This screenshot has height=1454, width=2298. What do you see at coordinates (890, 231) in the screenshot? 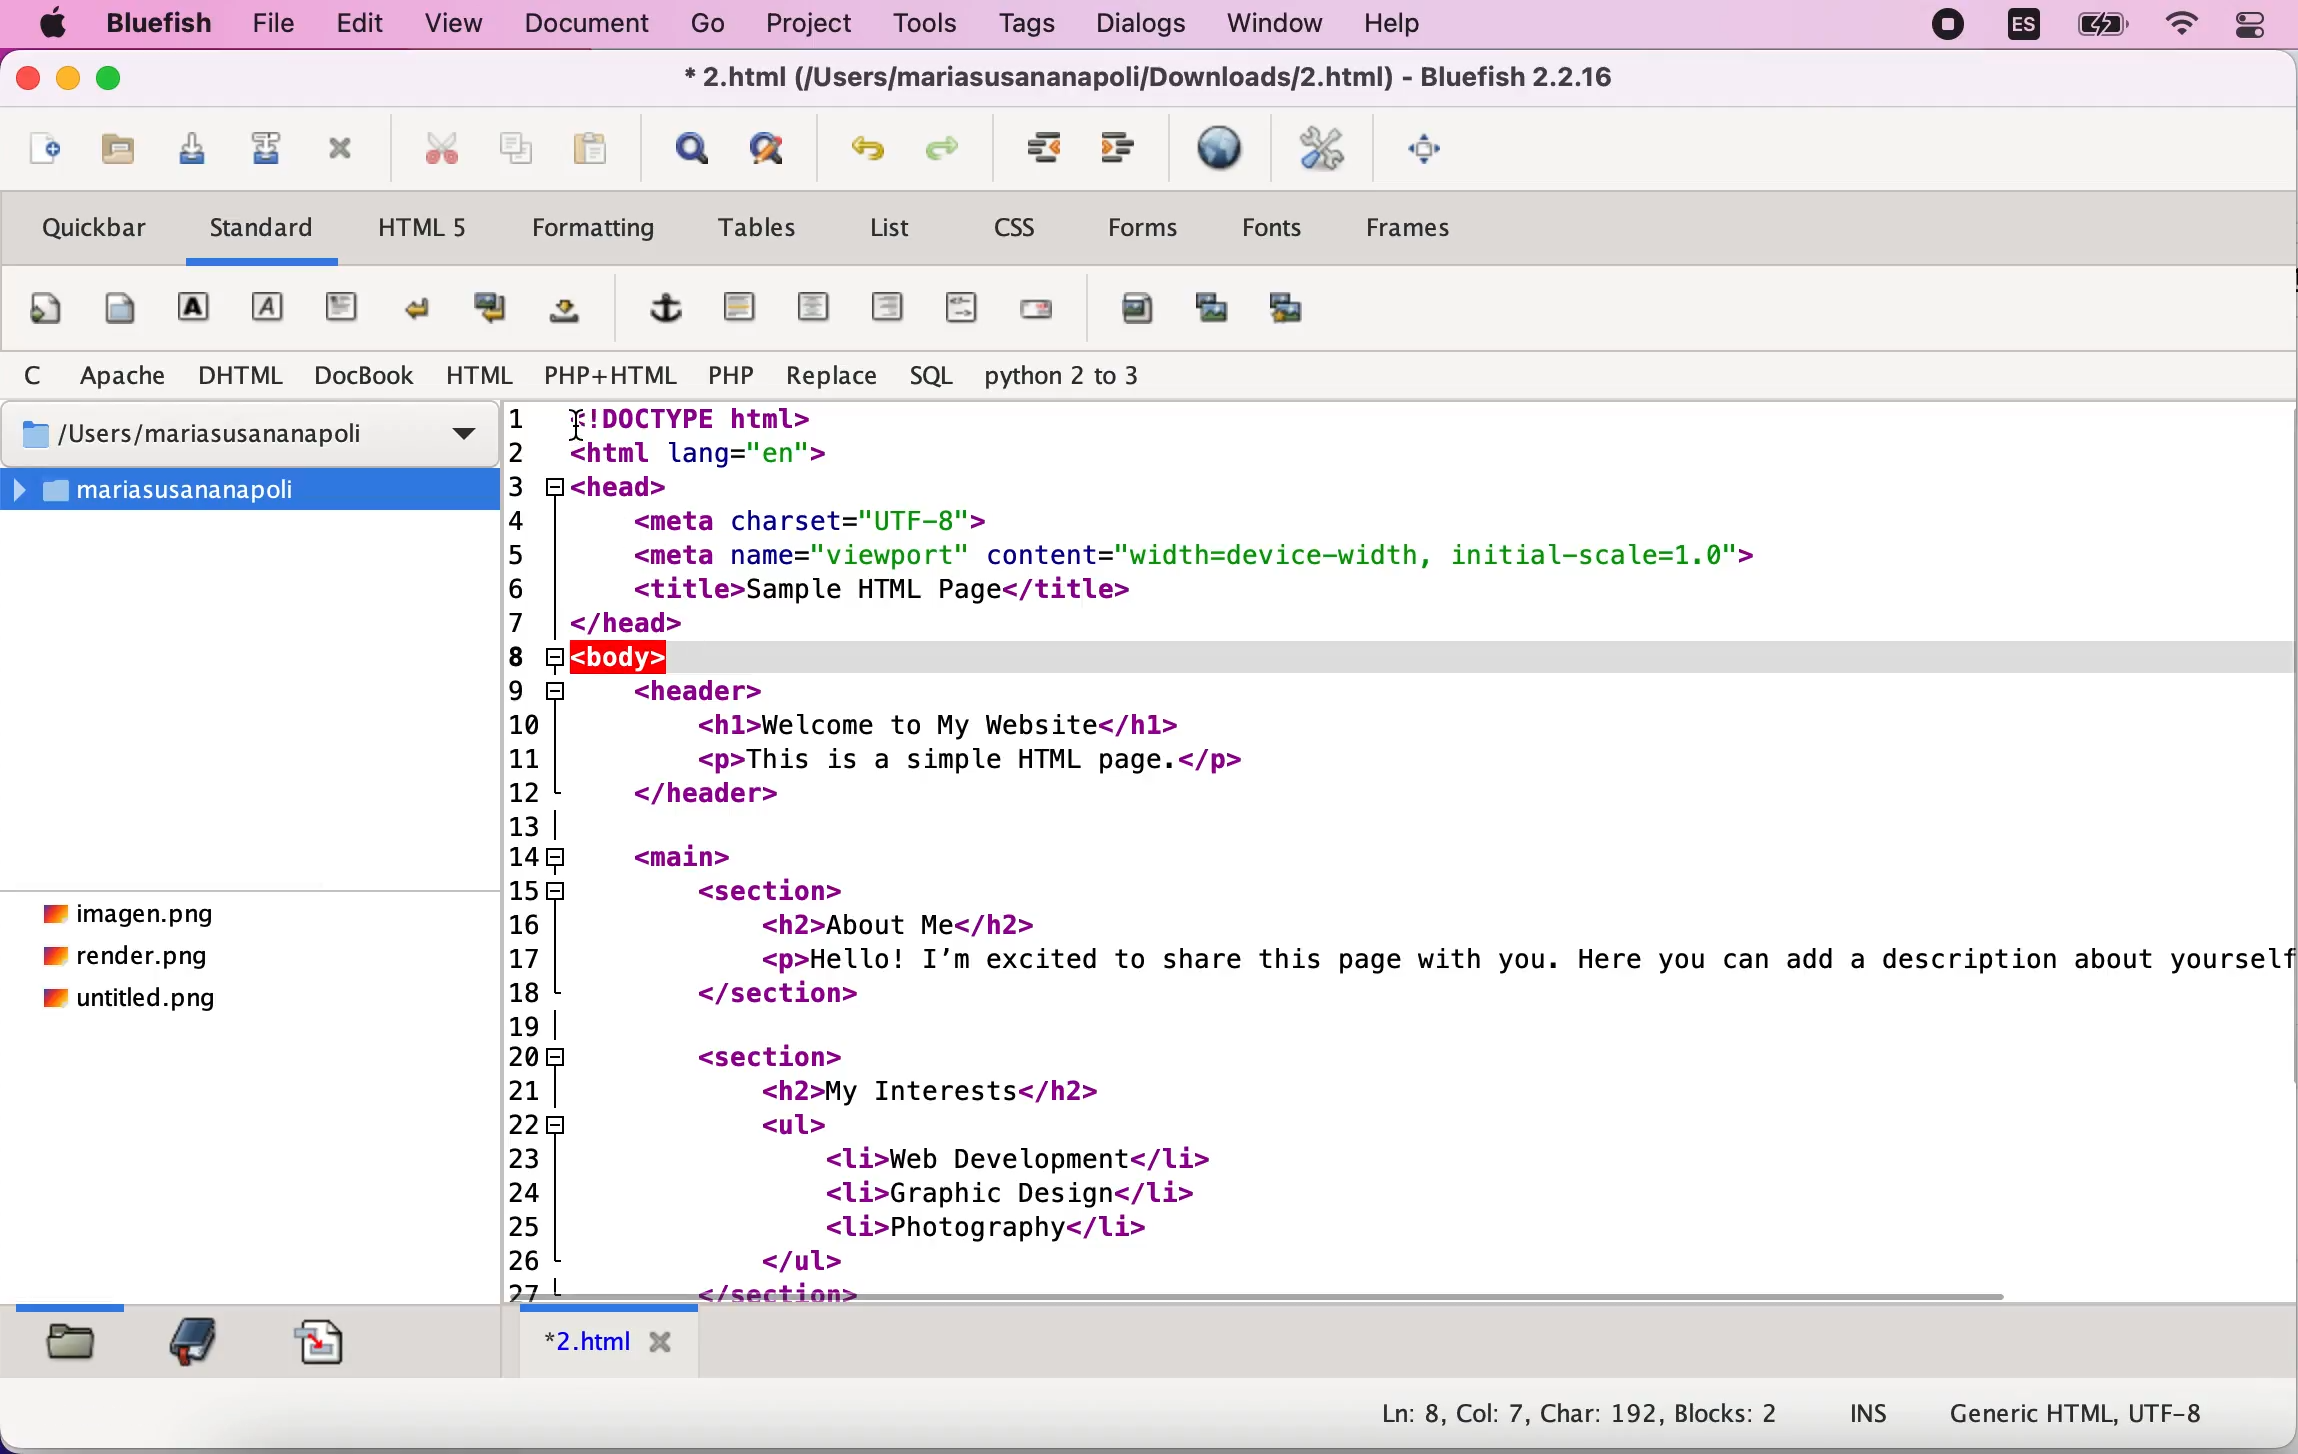
I see `list` at bounding box center [890, 231].